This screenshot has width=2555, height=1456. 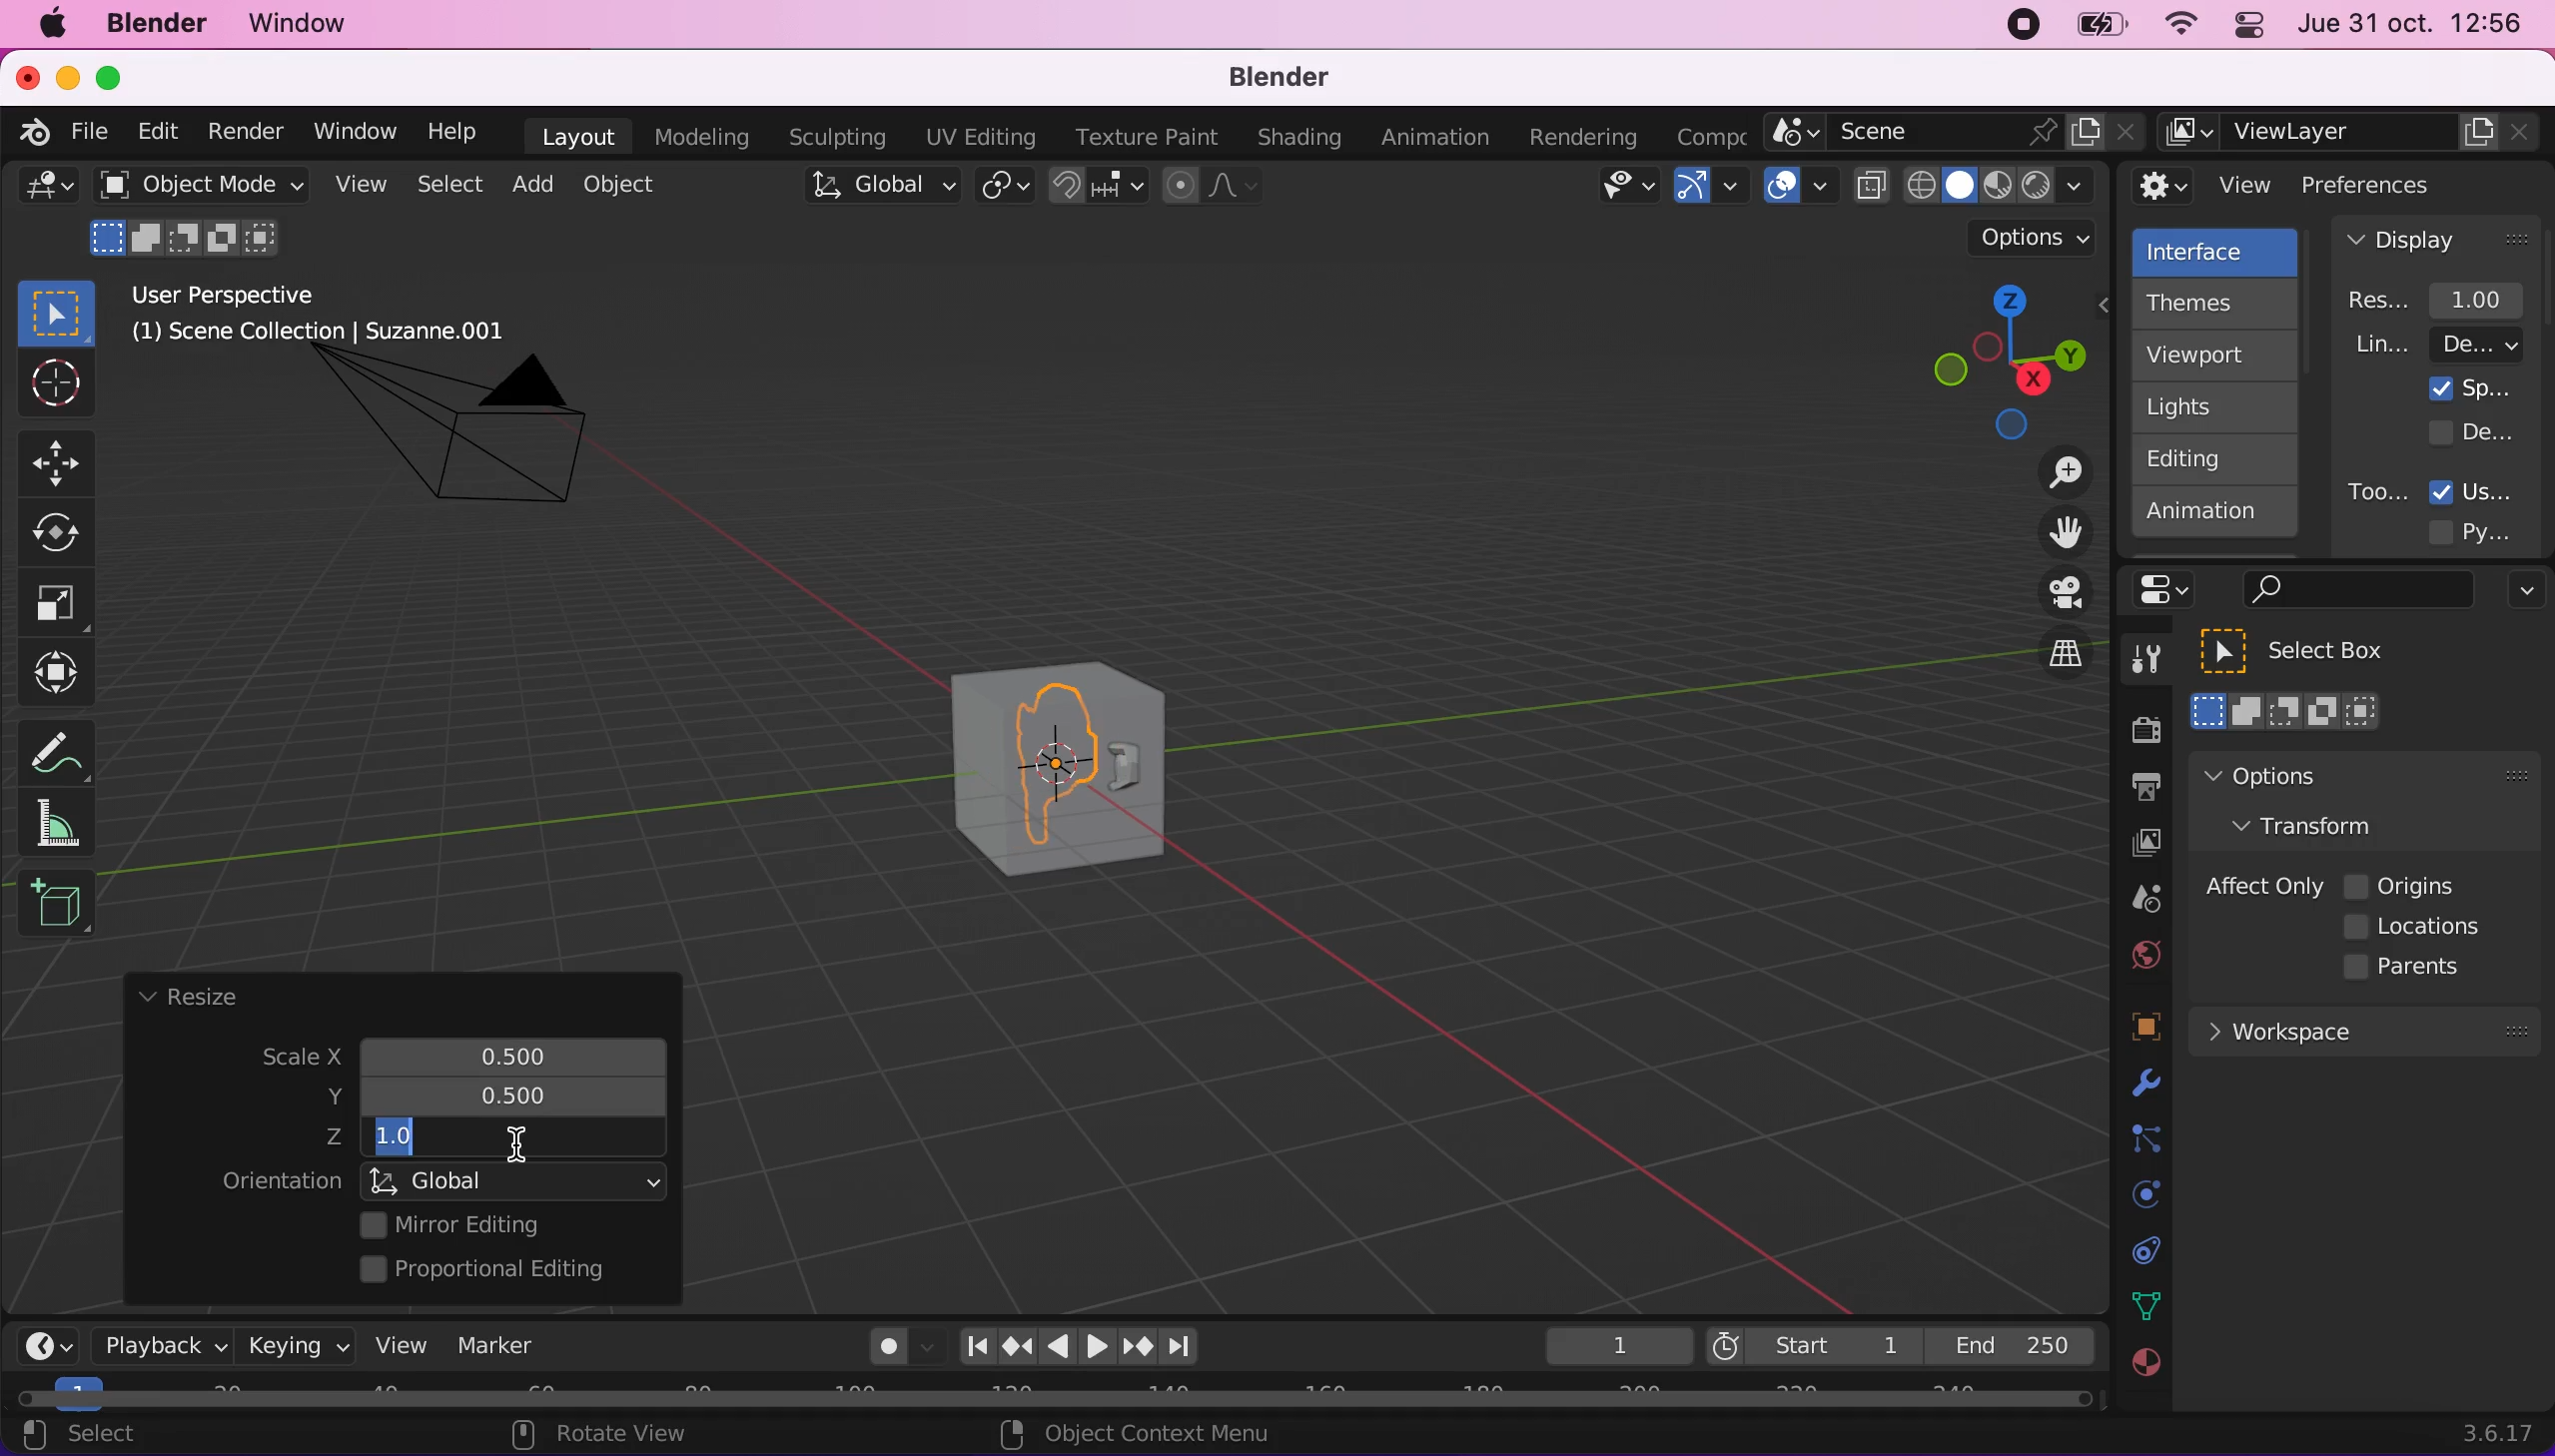 What do you see at coordinates (294, 1345) in the screenshot?
I see `keying` at bounding box center [294, 1345].